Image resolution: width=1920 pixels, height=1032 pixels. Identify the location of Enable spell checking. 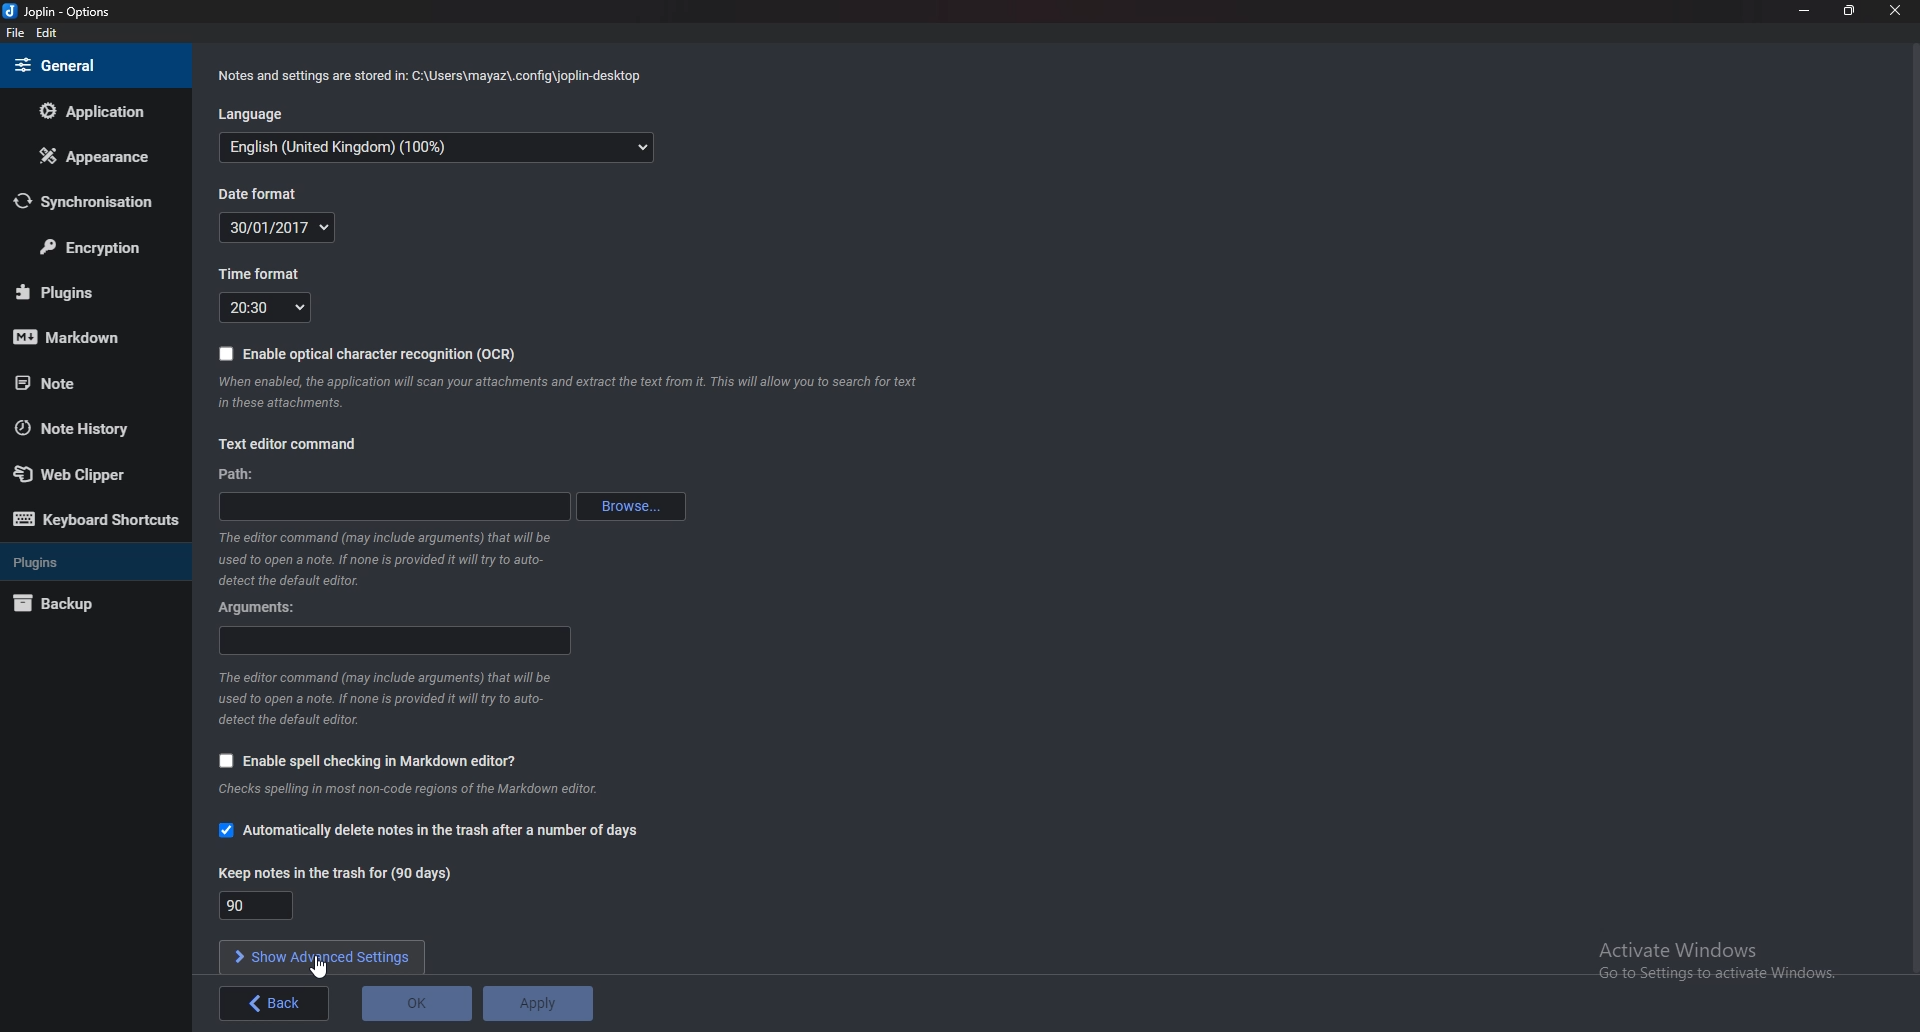
(369, 761).